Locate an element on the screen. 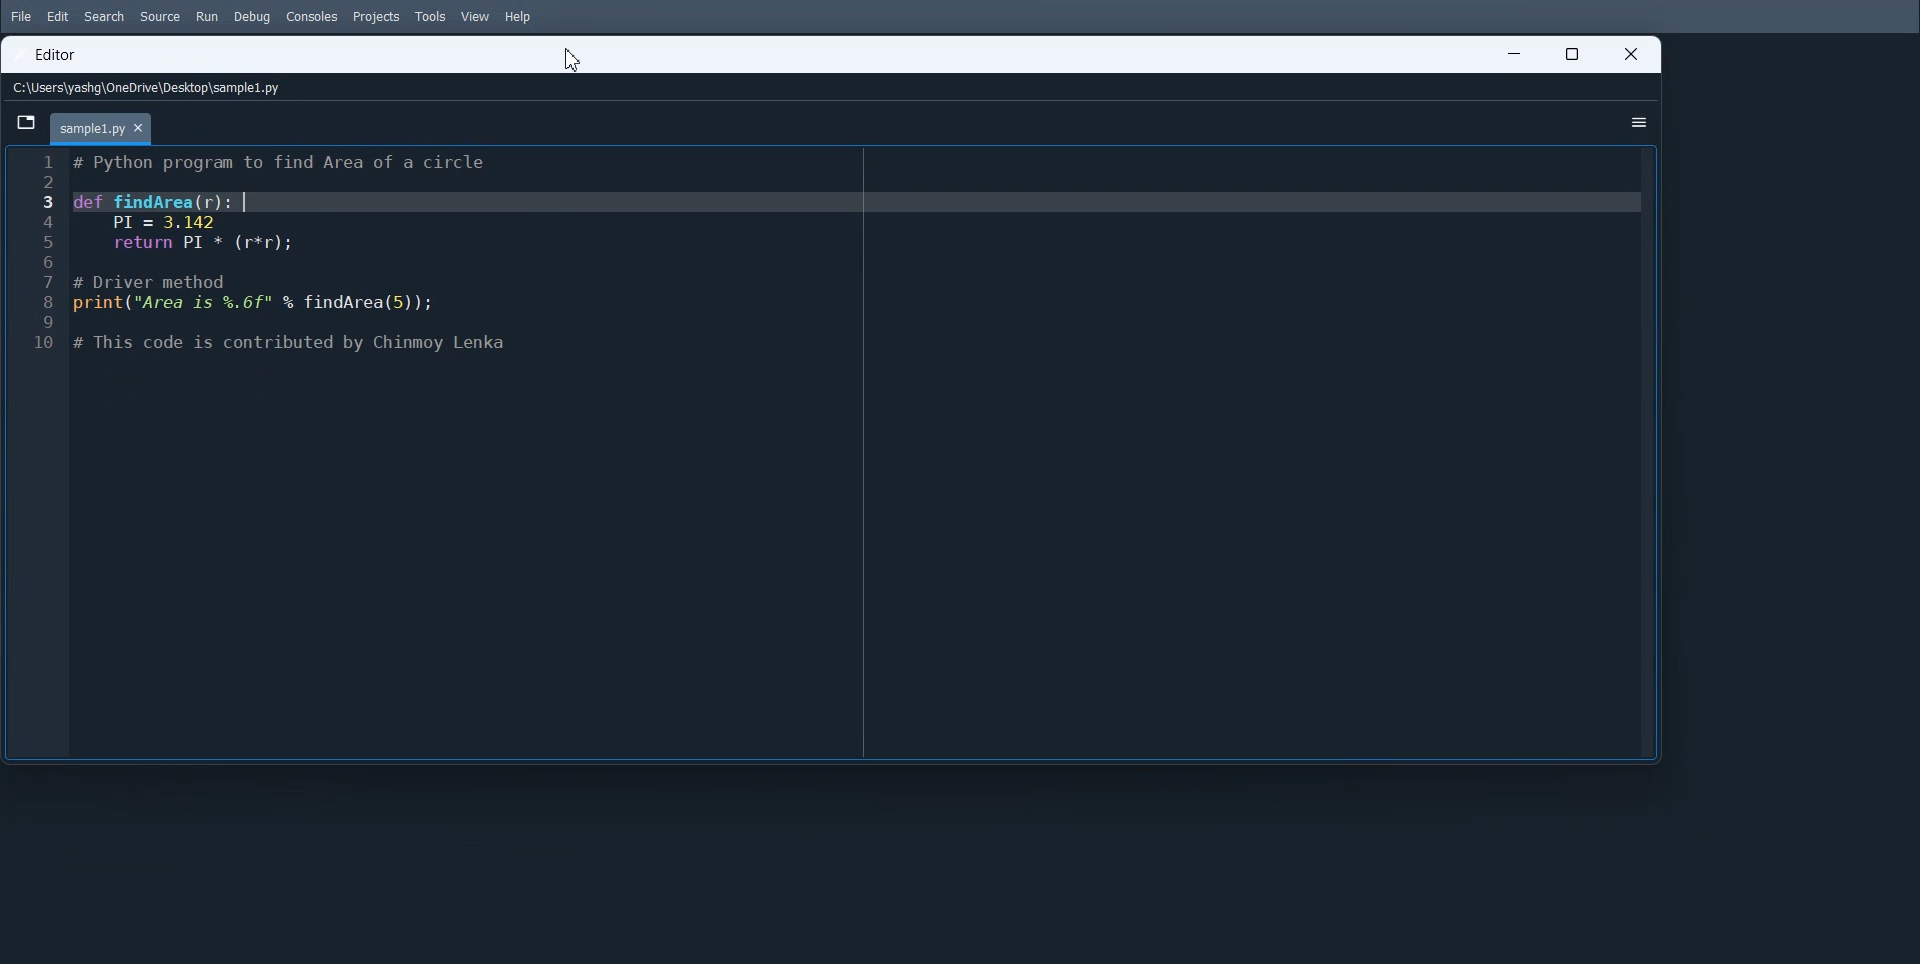 This screenshot has height=964, width=1920. File is located at coordinates (19, 16).